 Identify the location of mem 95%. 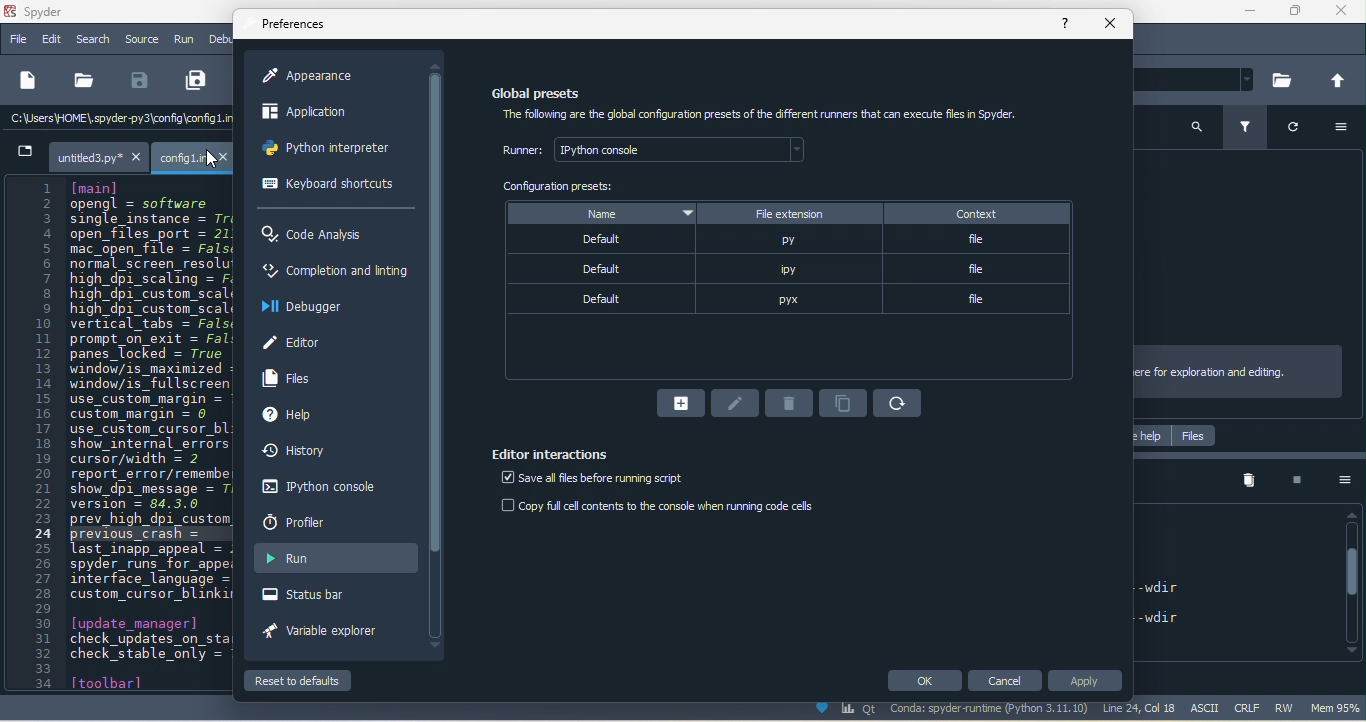
(1339, 709).